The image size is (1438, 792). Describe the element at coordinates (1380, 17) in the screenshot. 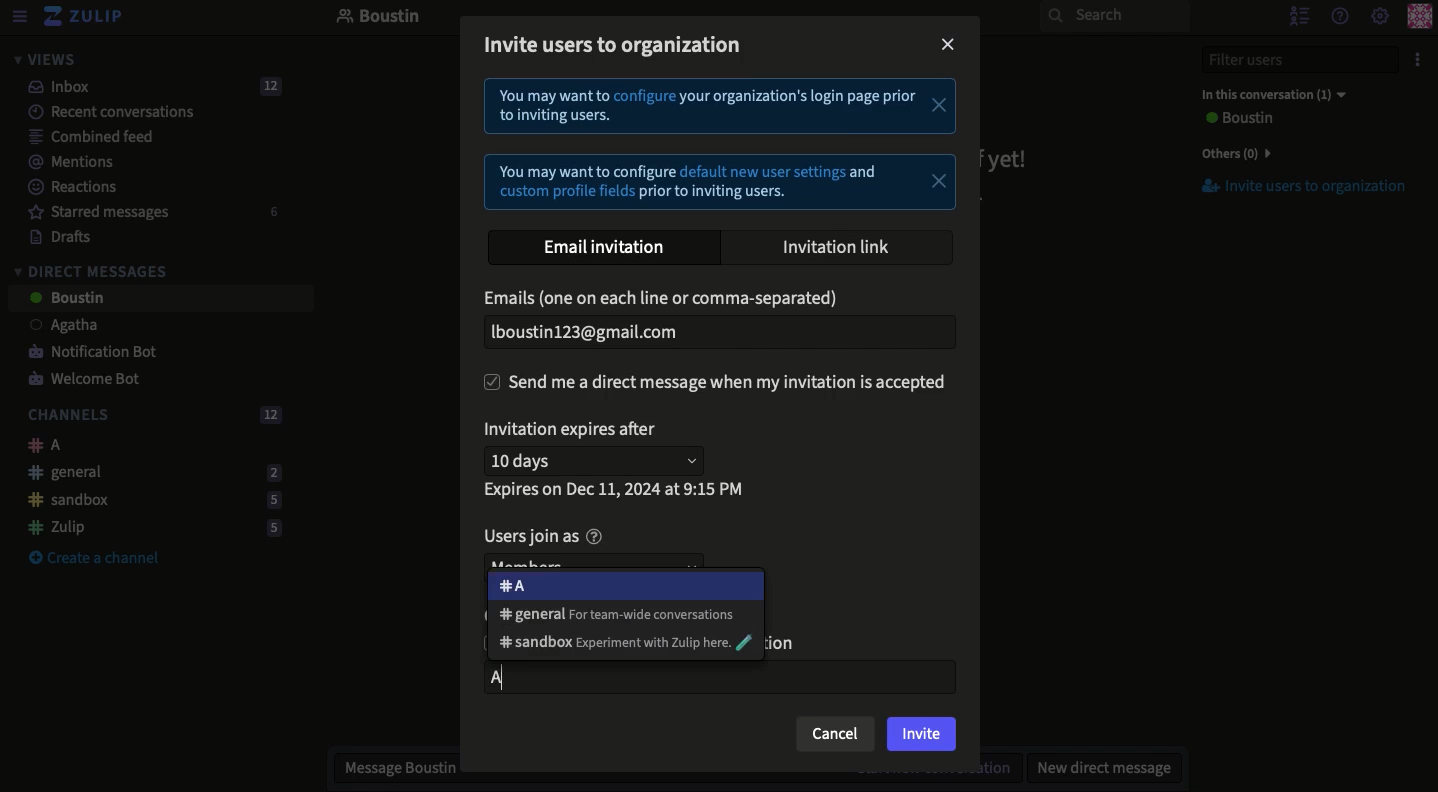

I see `Settings` at that location.